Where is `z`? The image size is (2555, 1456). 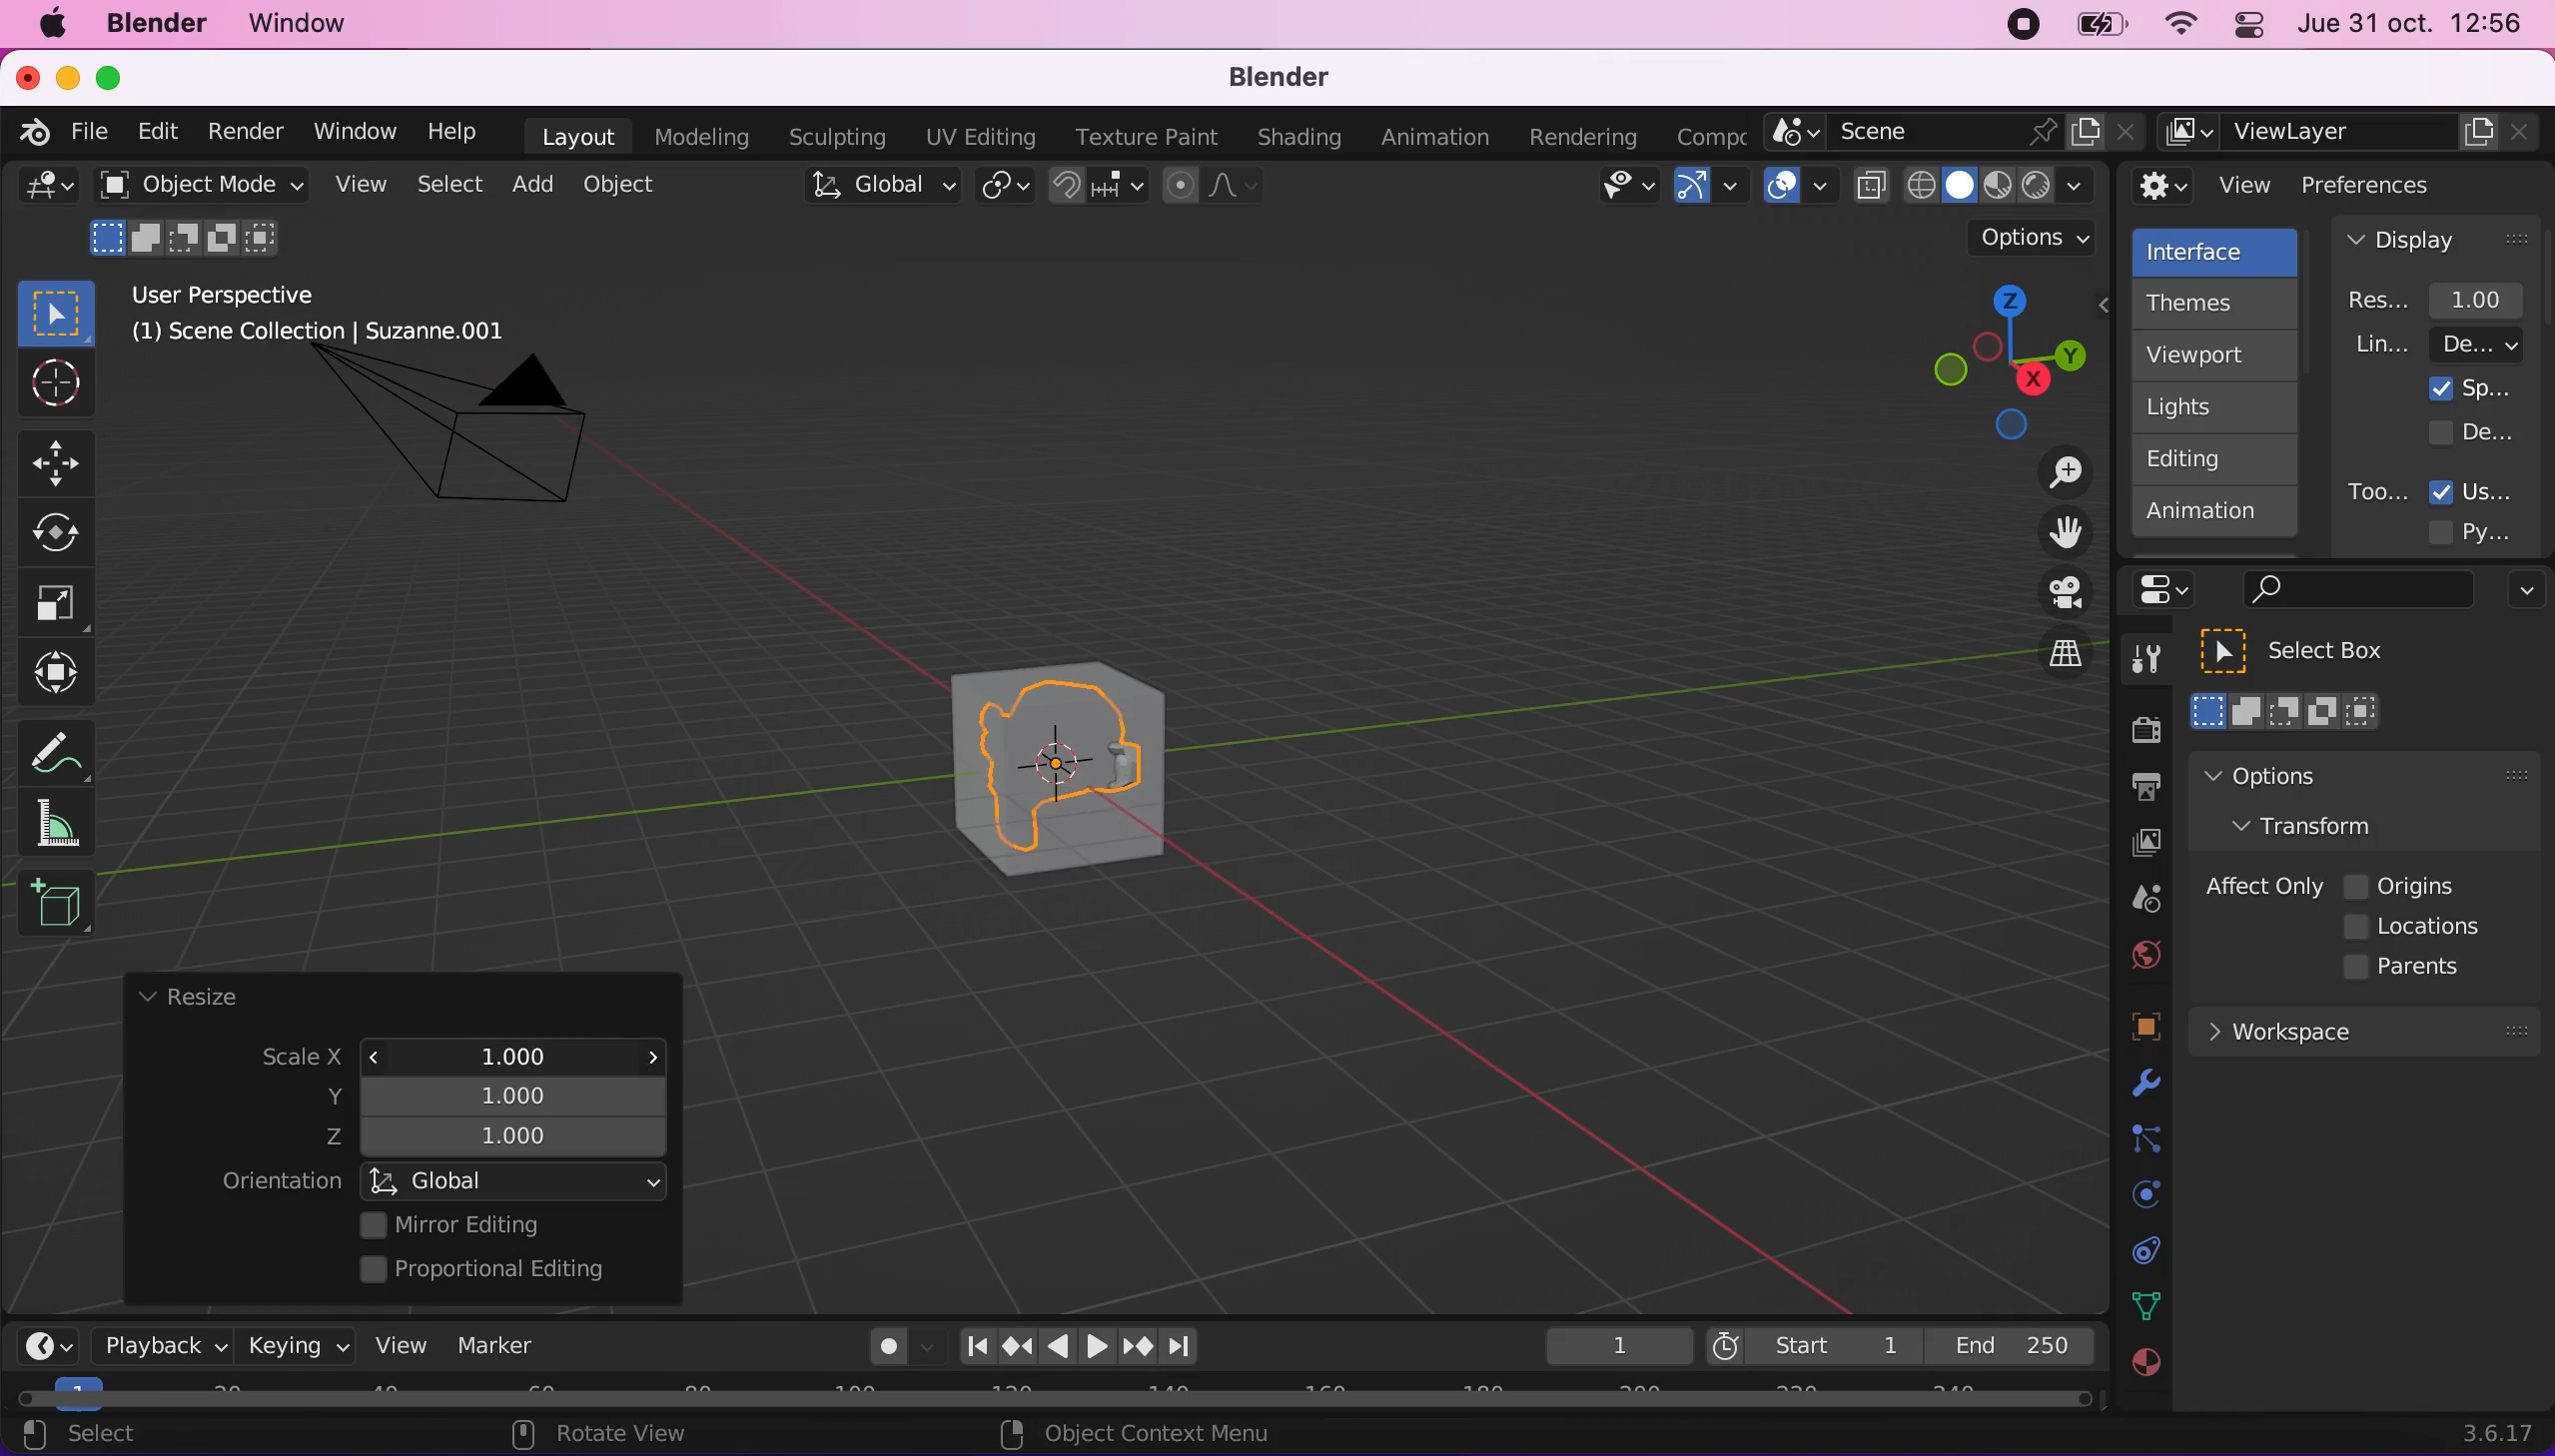 z is located at coordinates (503, 1139).